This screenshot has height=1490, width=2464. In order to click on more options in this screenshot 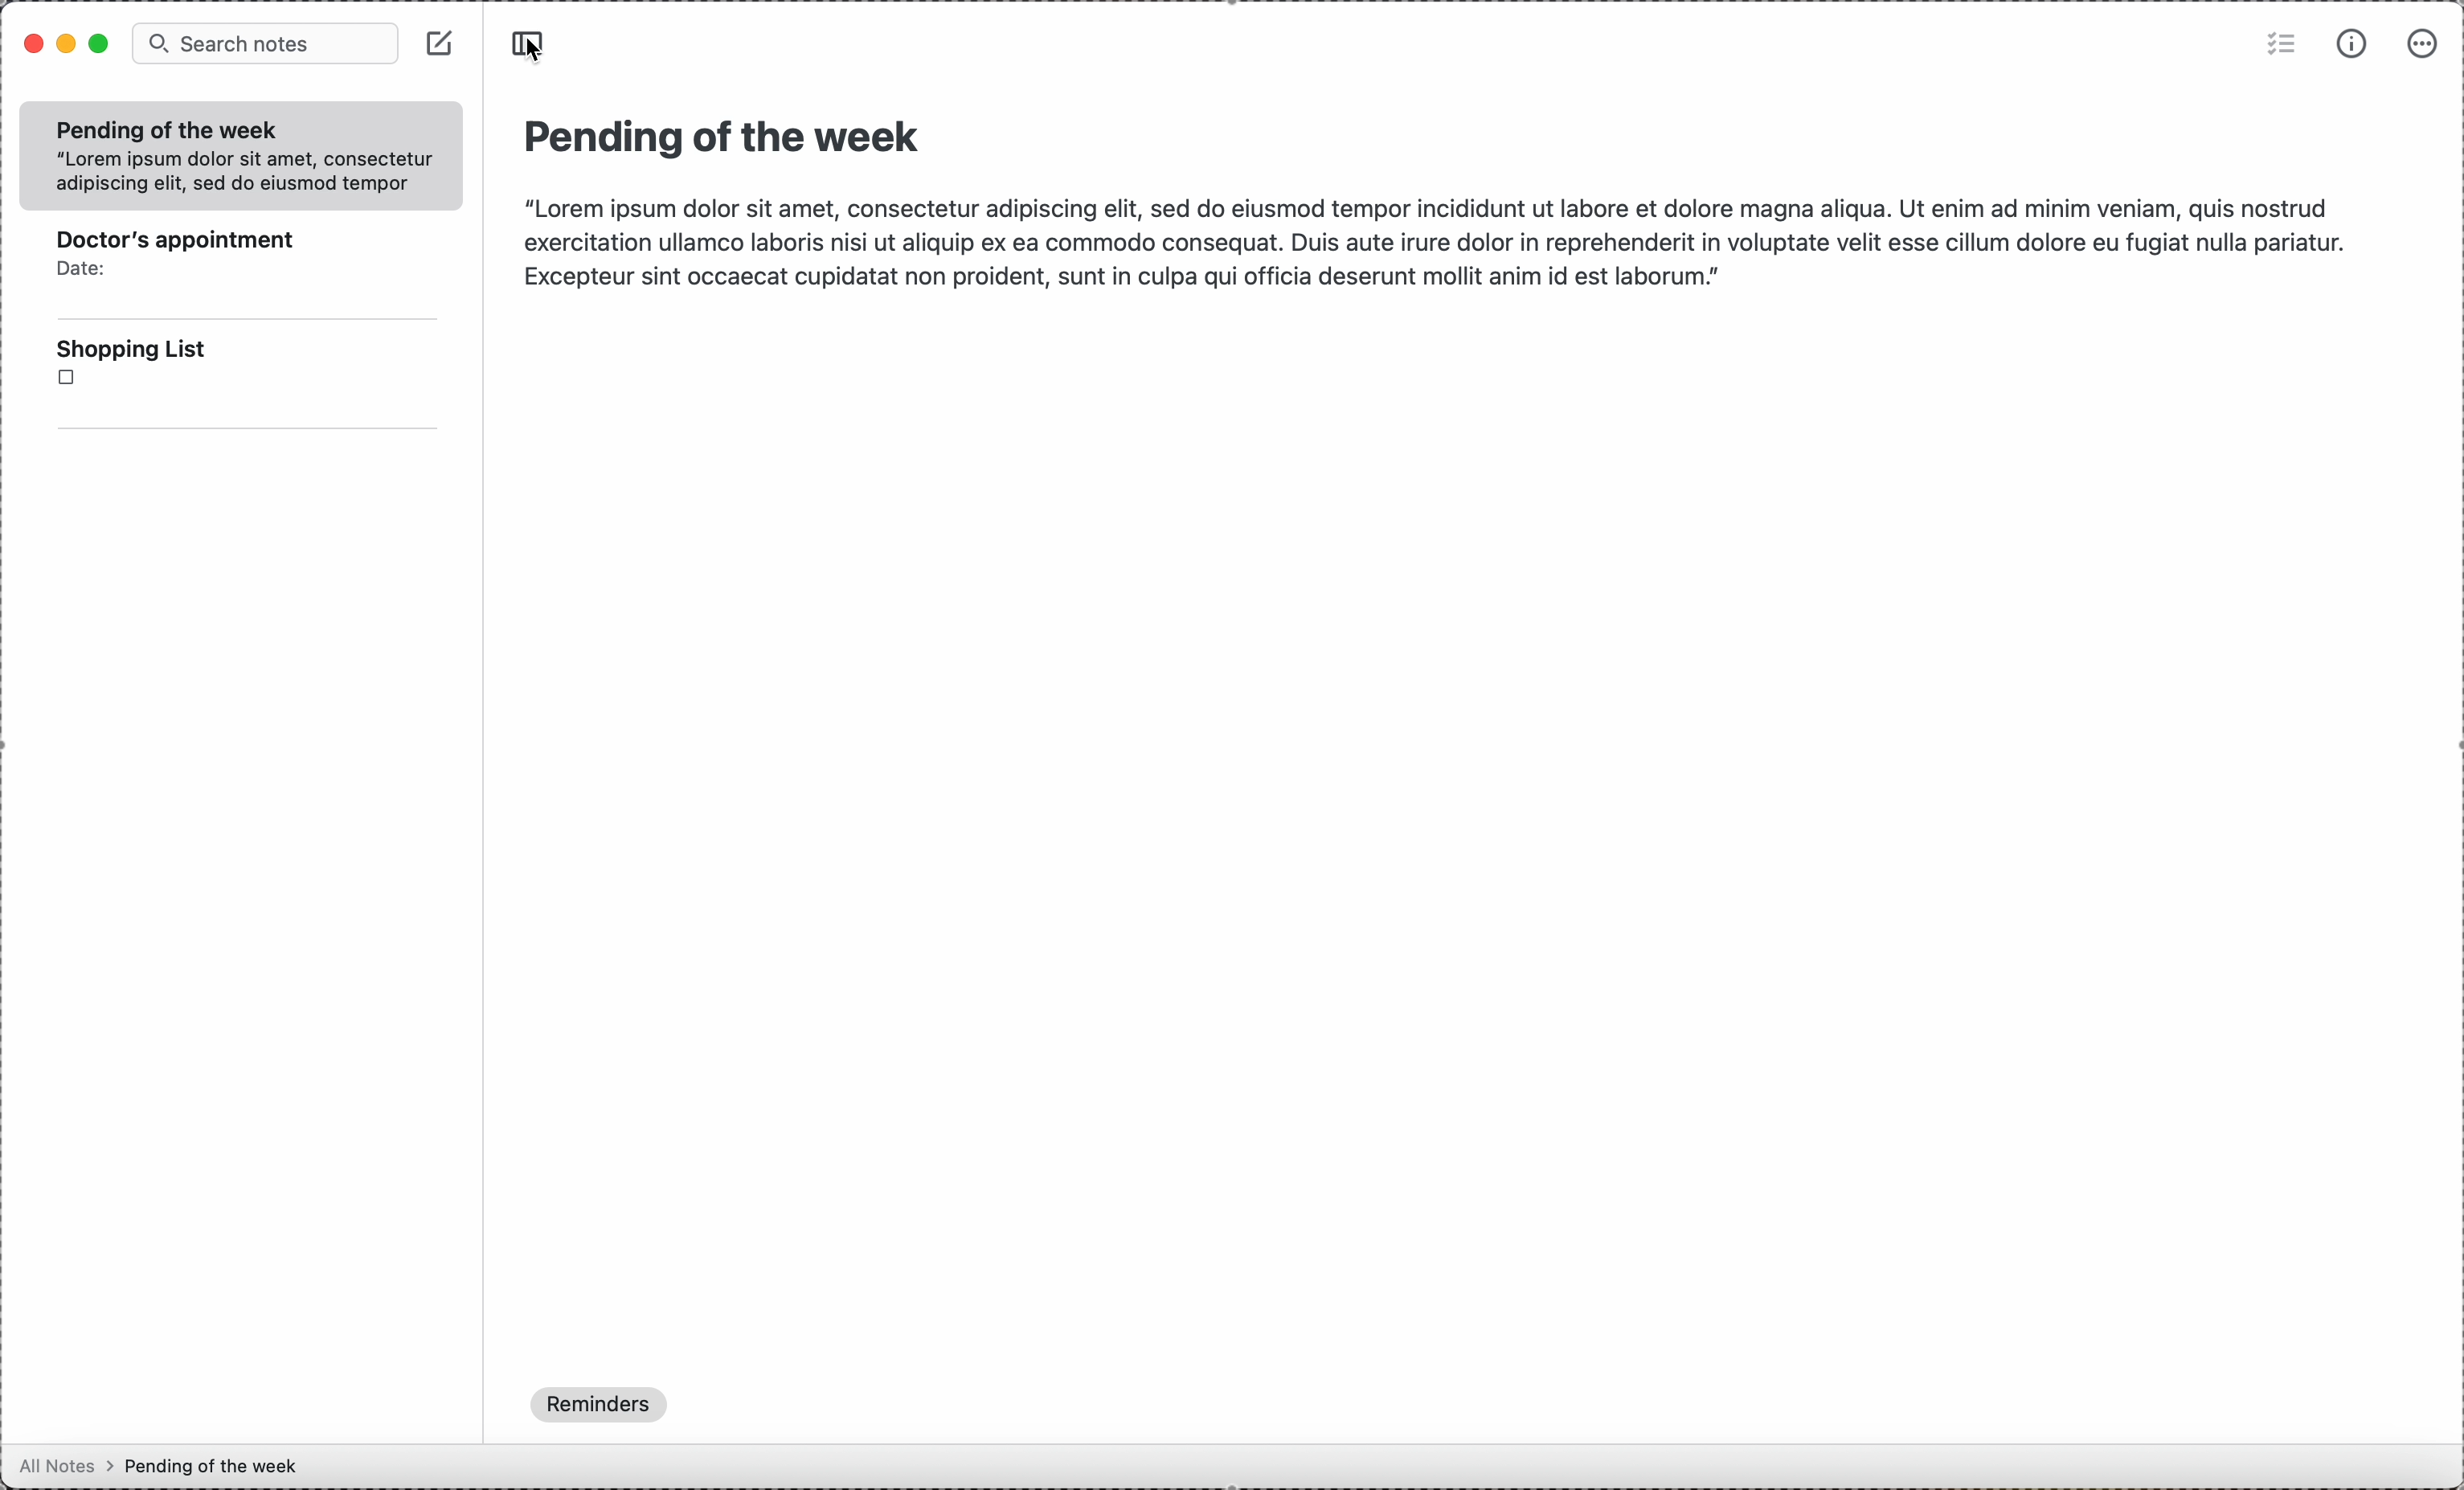, I will do `click(2424, 46)`.